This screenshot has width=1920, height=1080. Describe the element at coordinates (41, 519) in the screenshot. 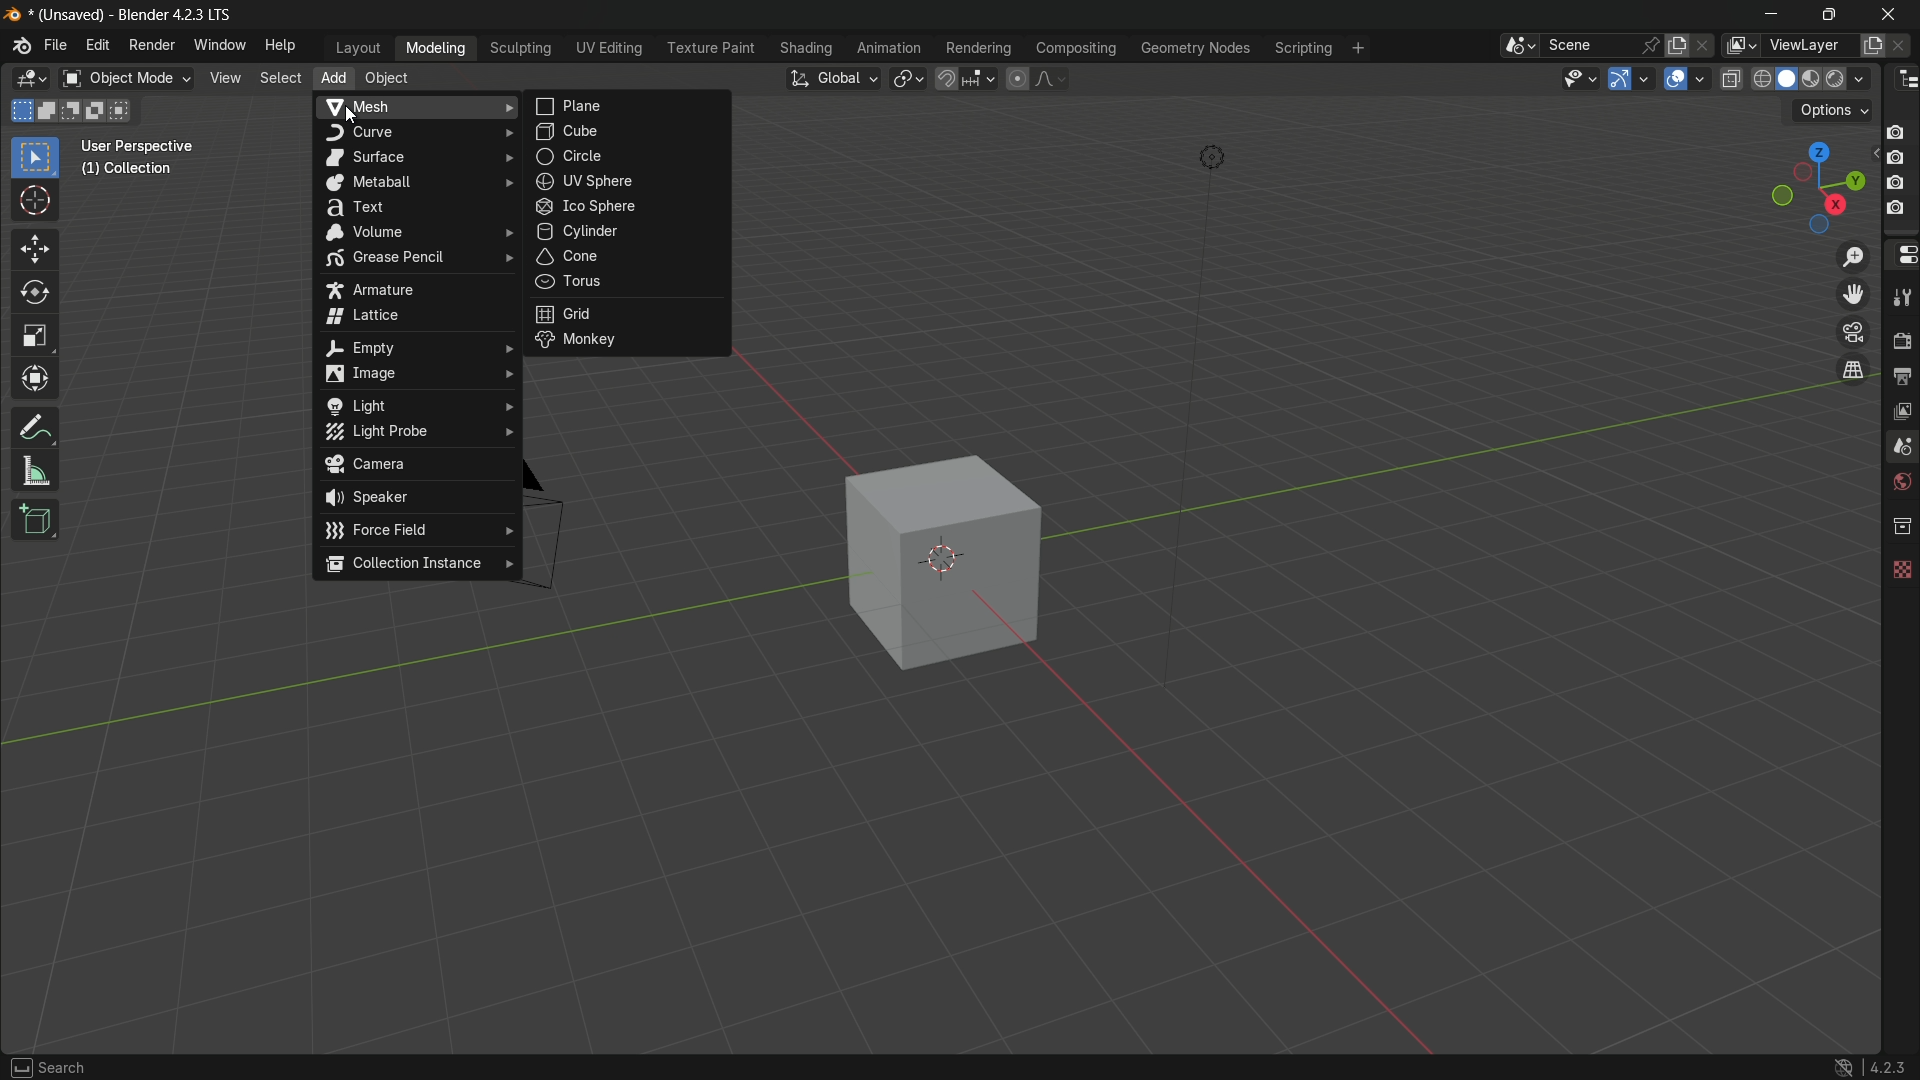

I see `add cube` at that location.